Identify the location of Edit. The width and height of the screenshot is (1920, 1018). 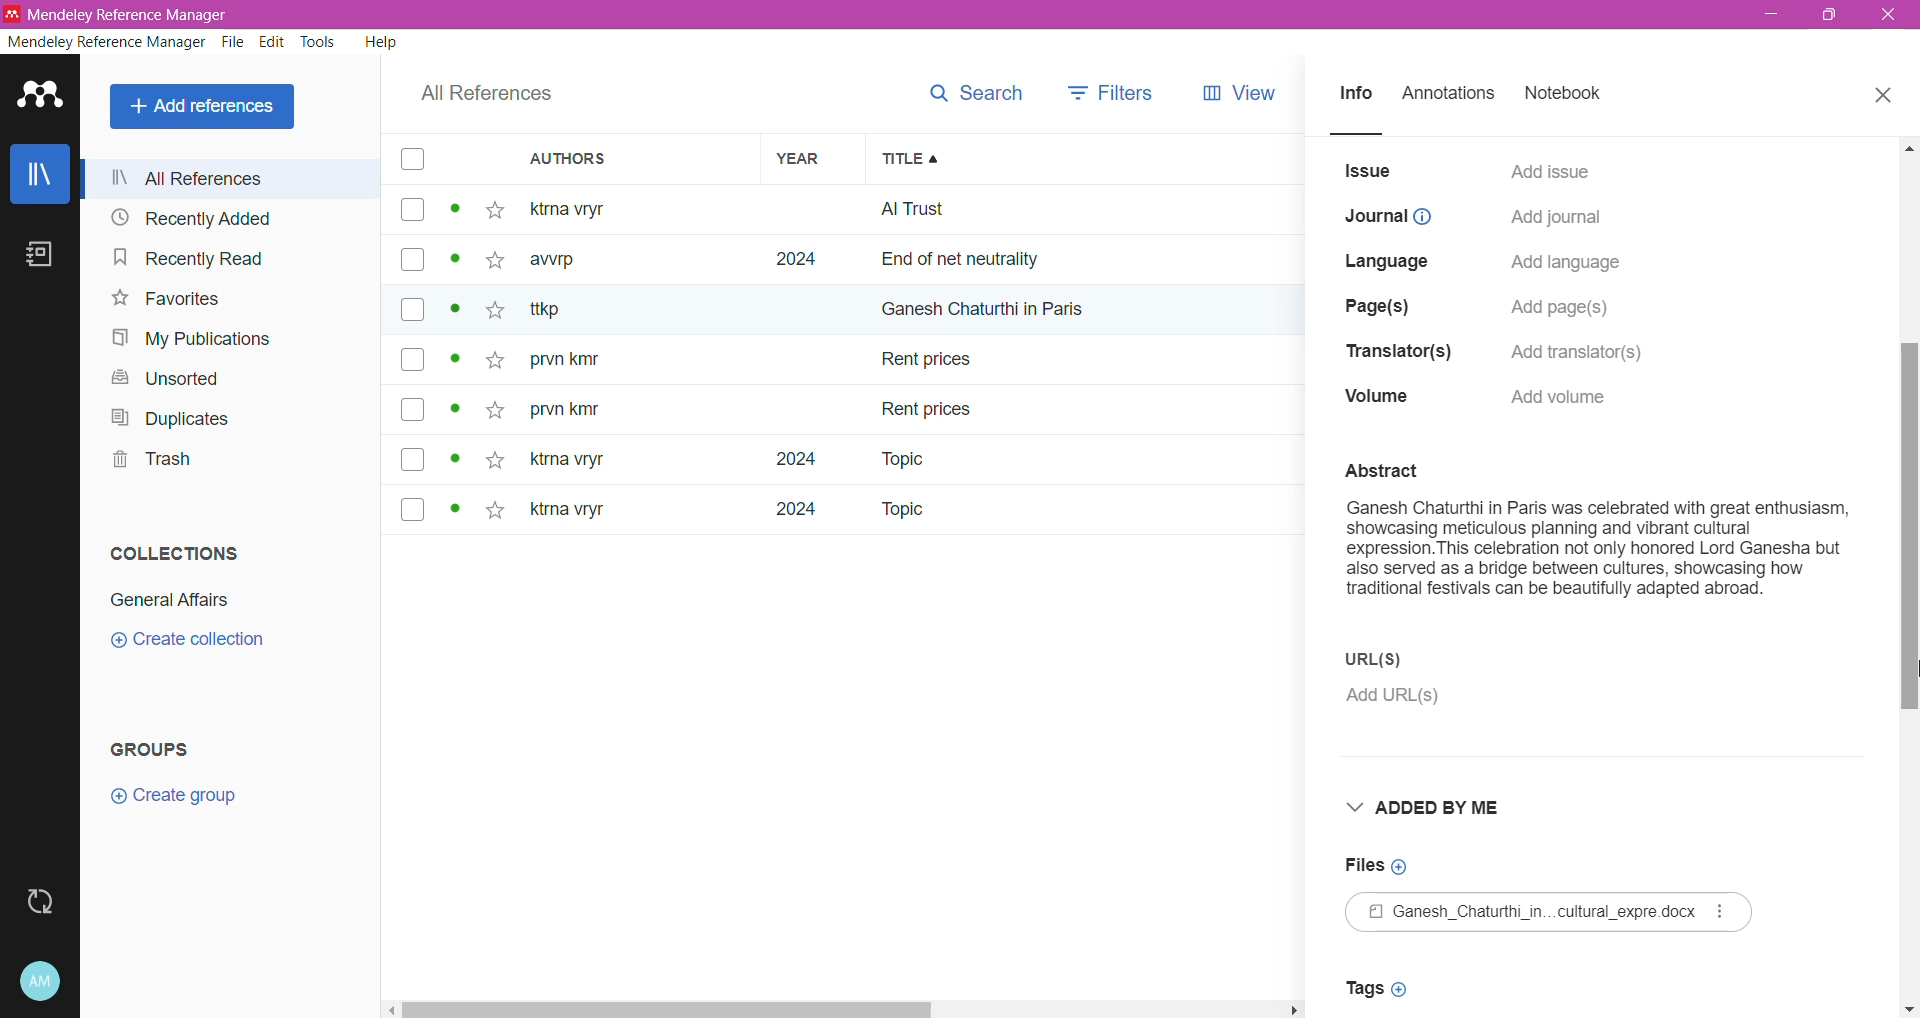
(273, 43).